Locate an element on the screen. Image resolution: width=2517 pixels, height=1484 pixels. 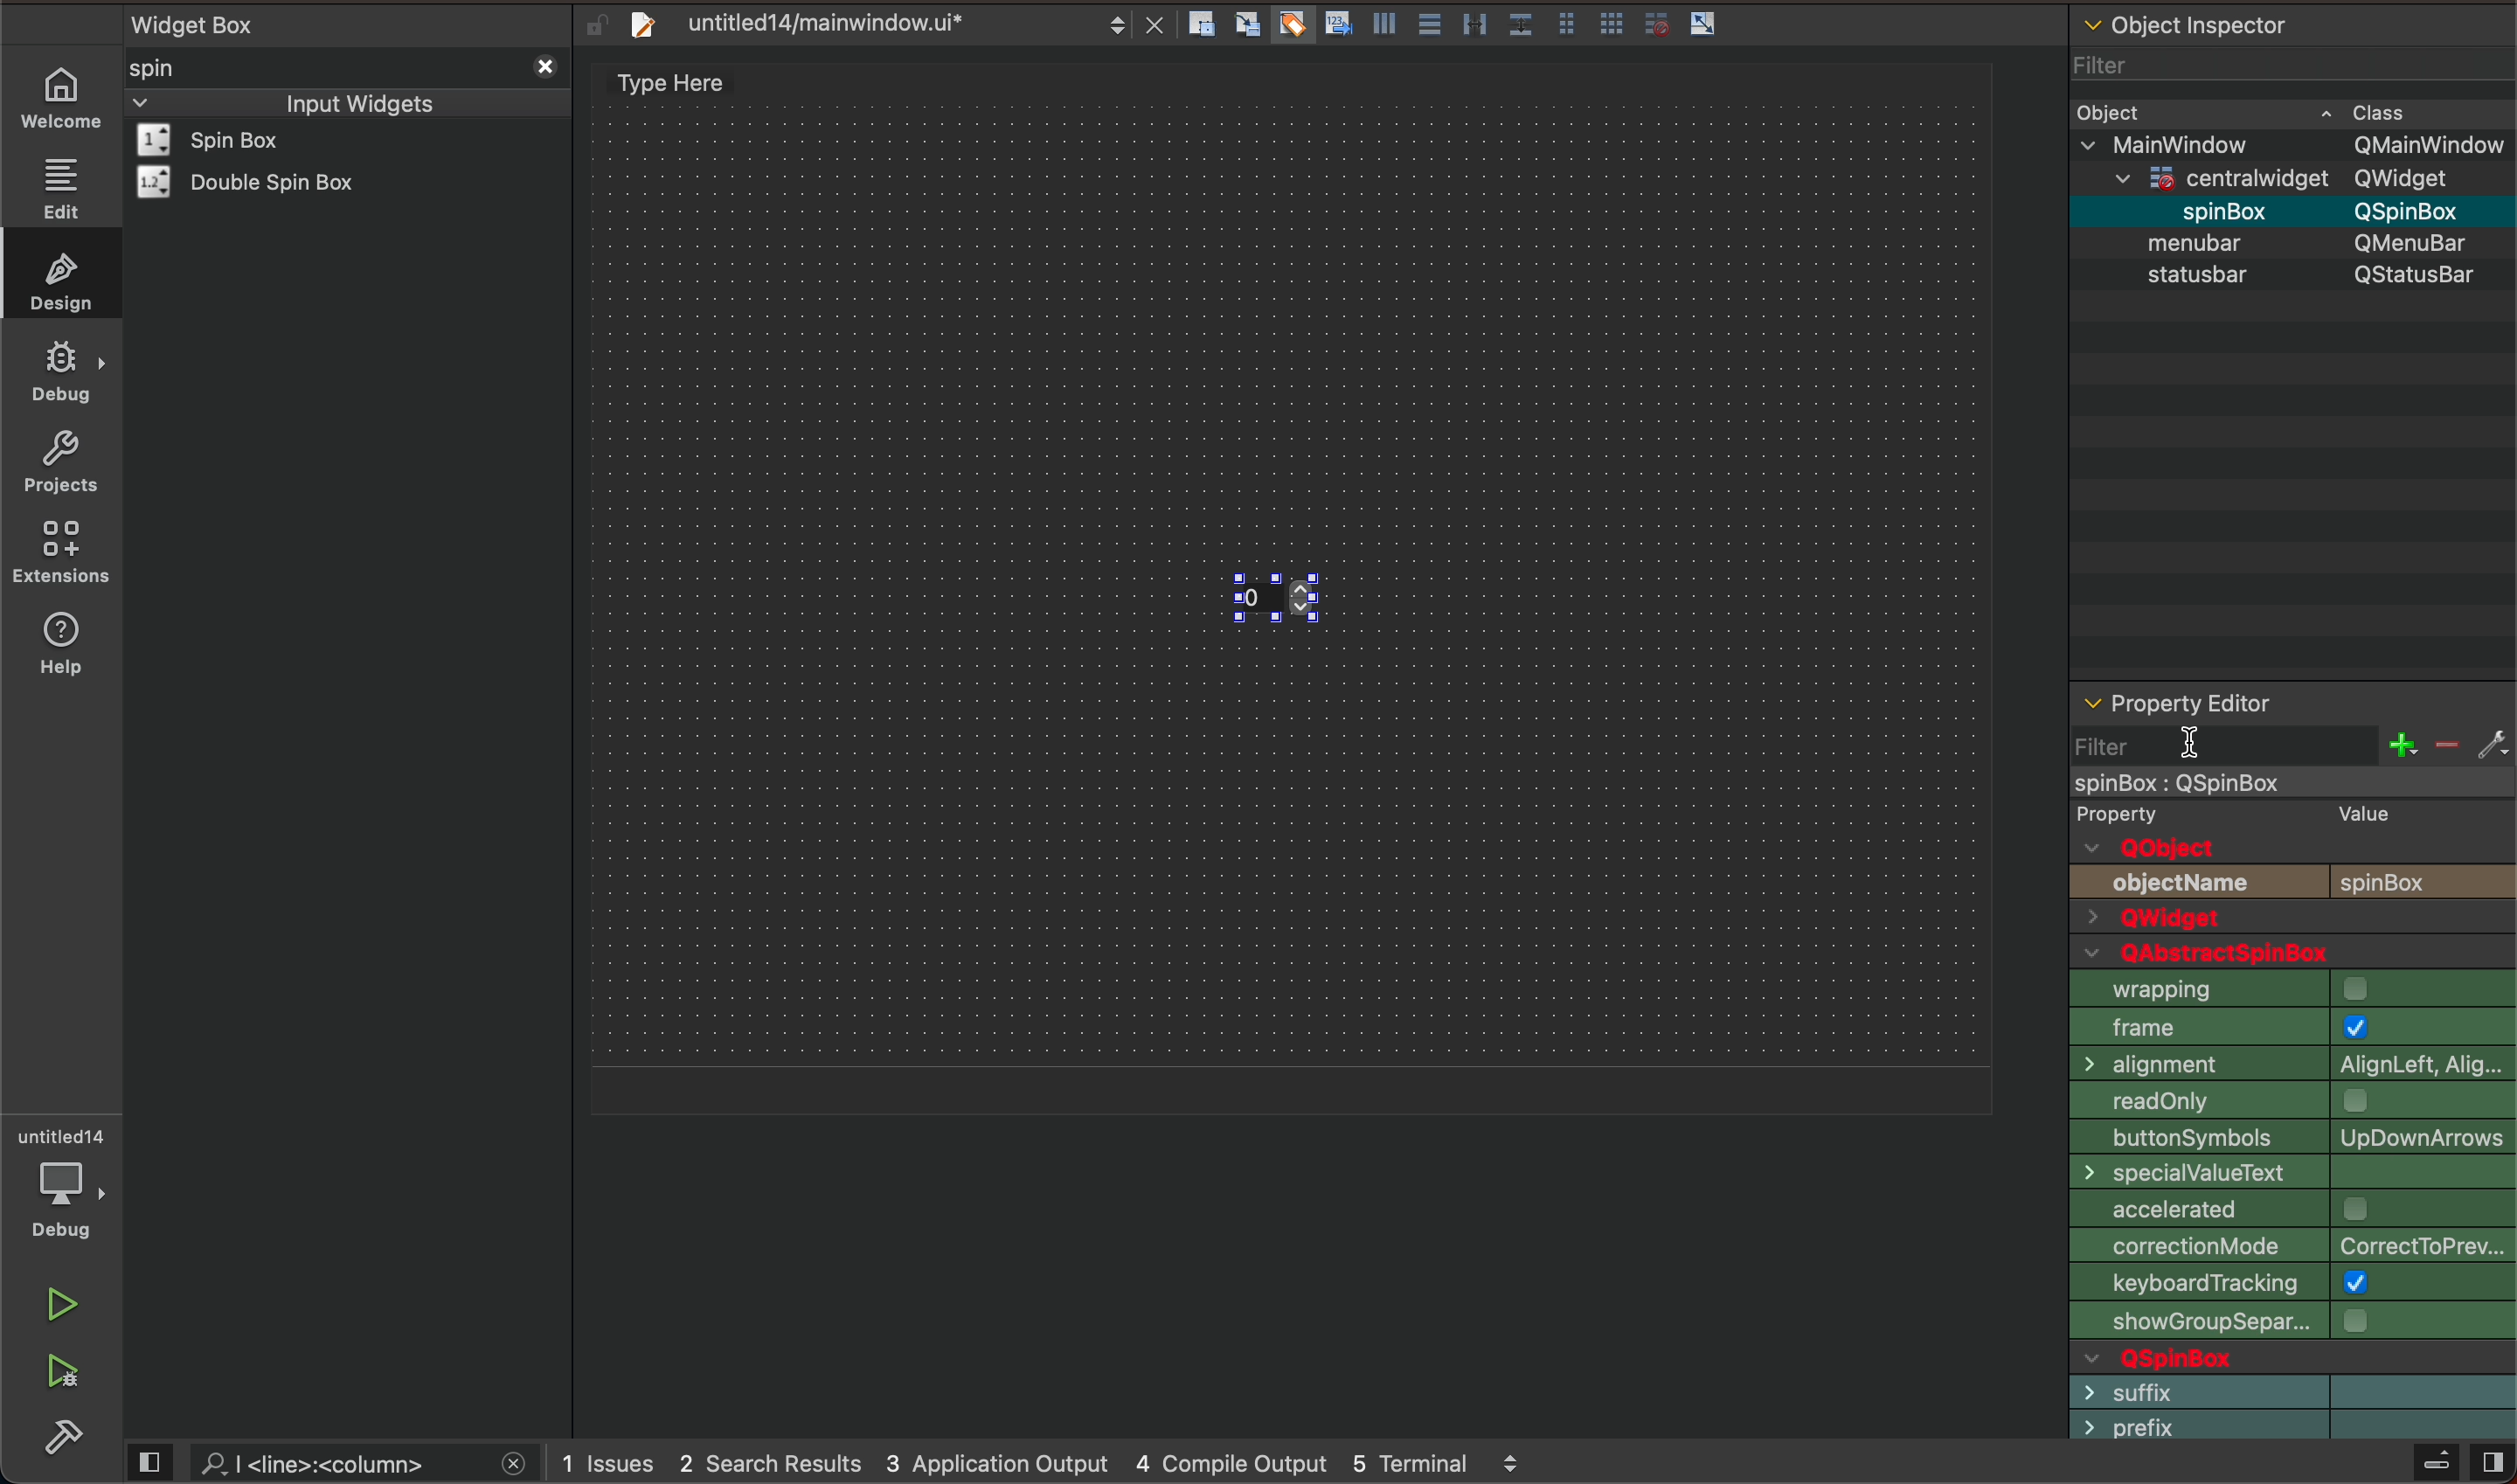
 is located at coordinates (2201, 143).